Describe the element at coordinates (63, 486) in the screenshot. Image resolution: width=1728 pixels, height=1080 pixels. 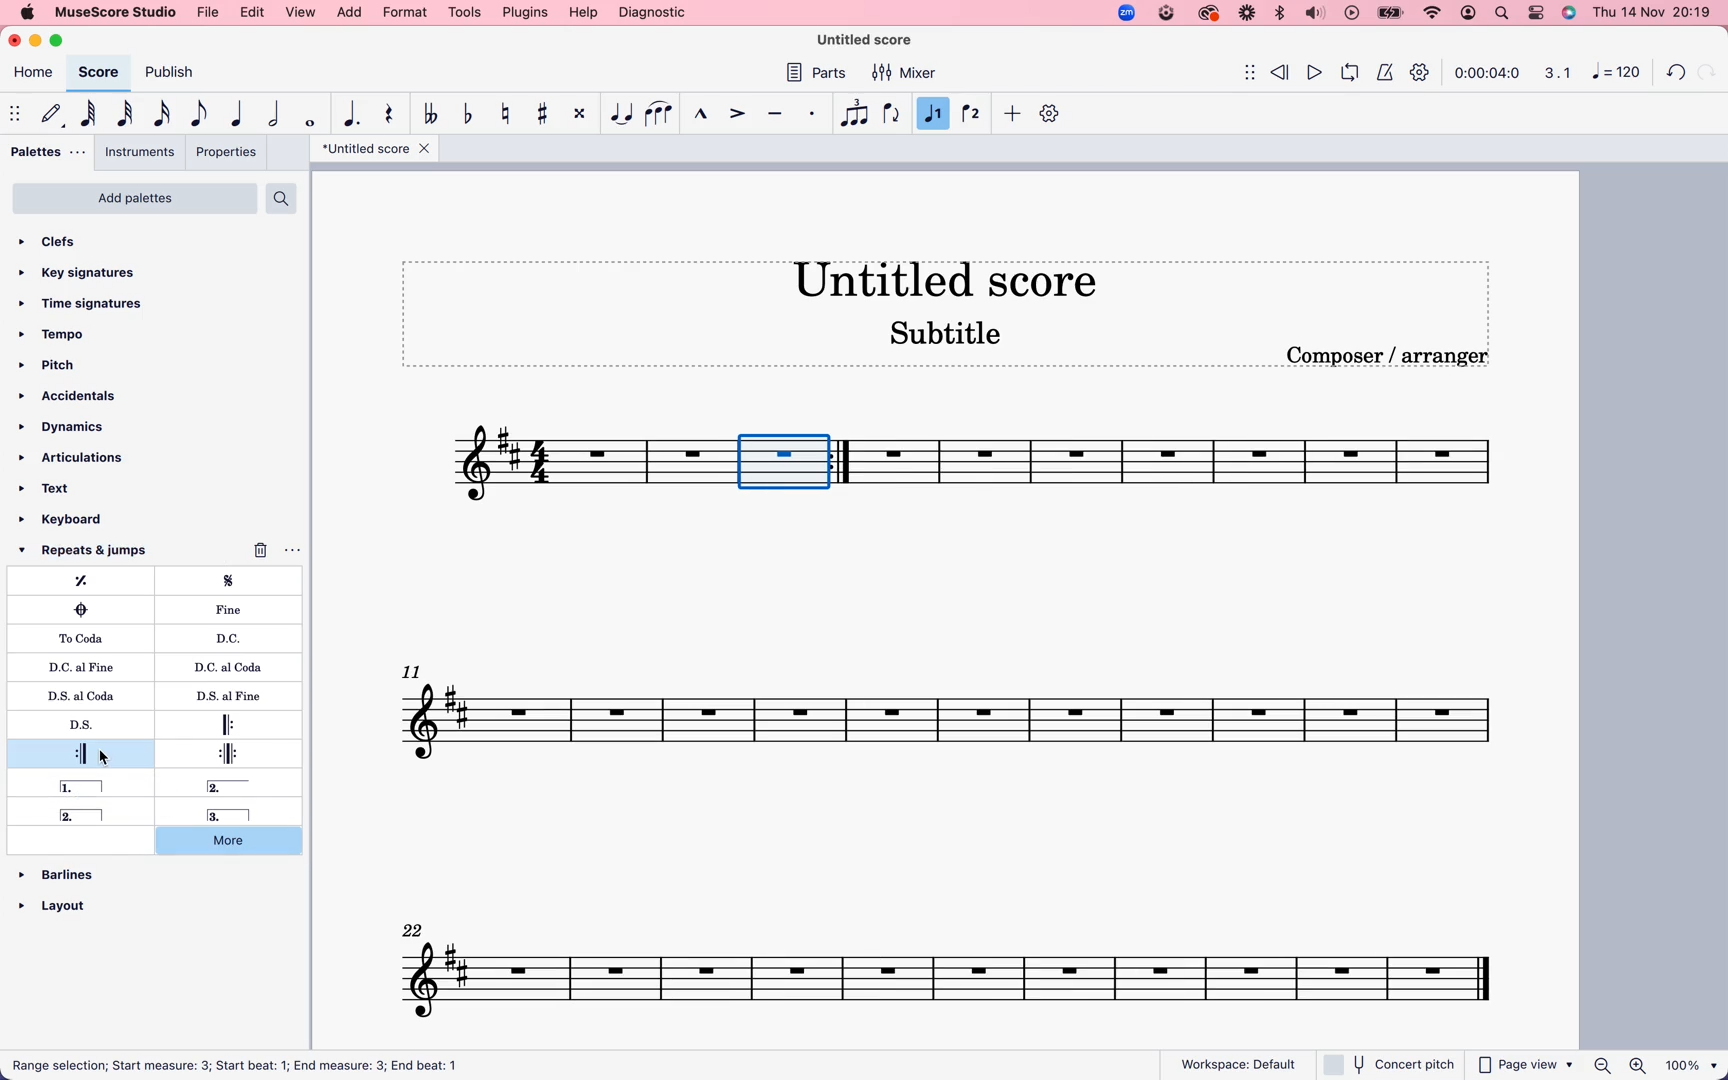
I see `text` at that location.